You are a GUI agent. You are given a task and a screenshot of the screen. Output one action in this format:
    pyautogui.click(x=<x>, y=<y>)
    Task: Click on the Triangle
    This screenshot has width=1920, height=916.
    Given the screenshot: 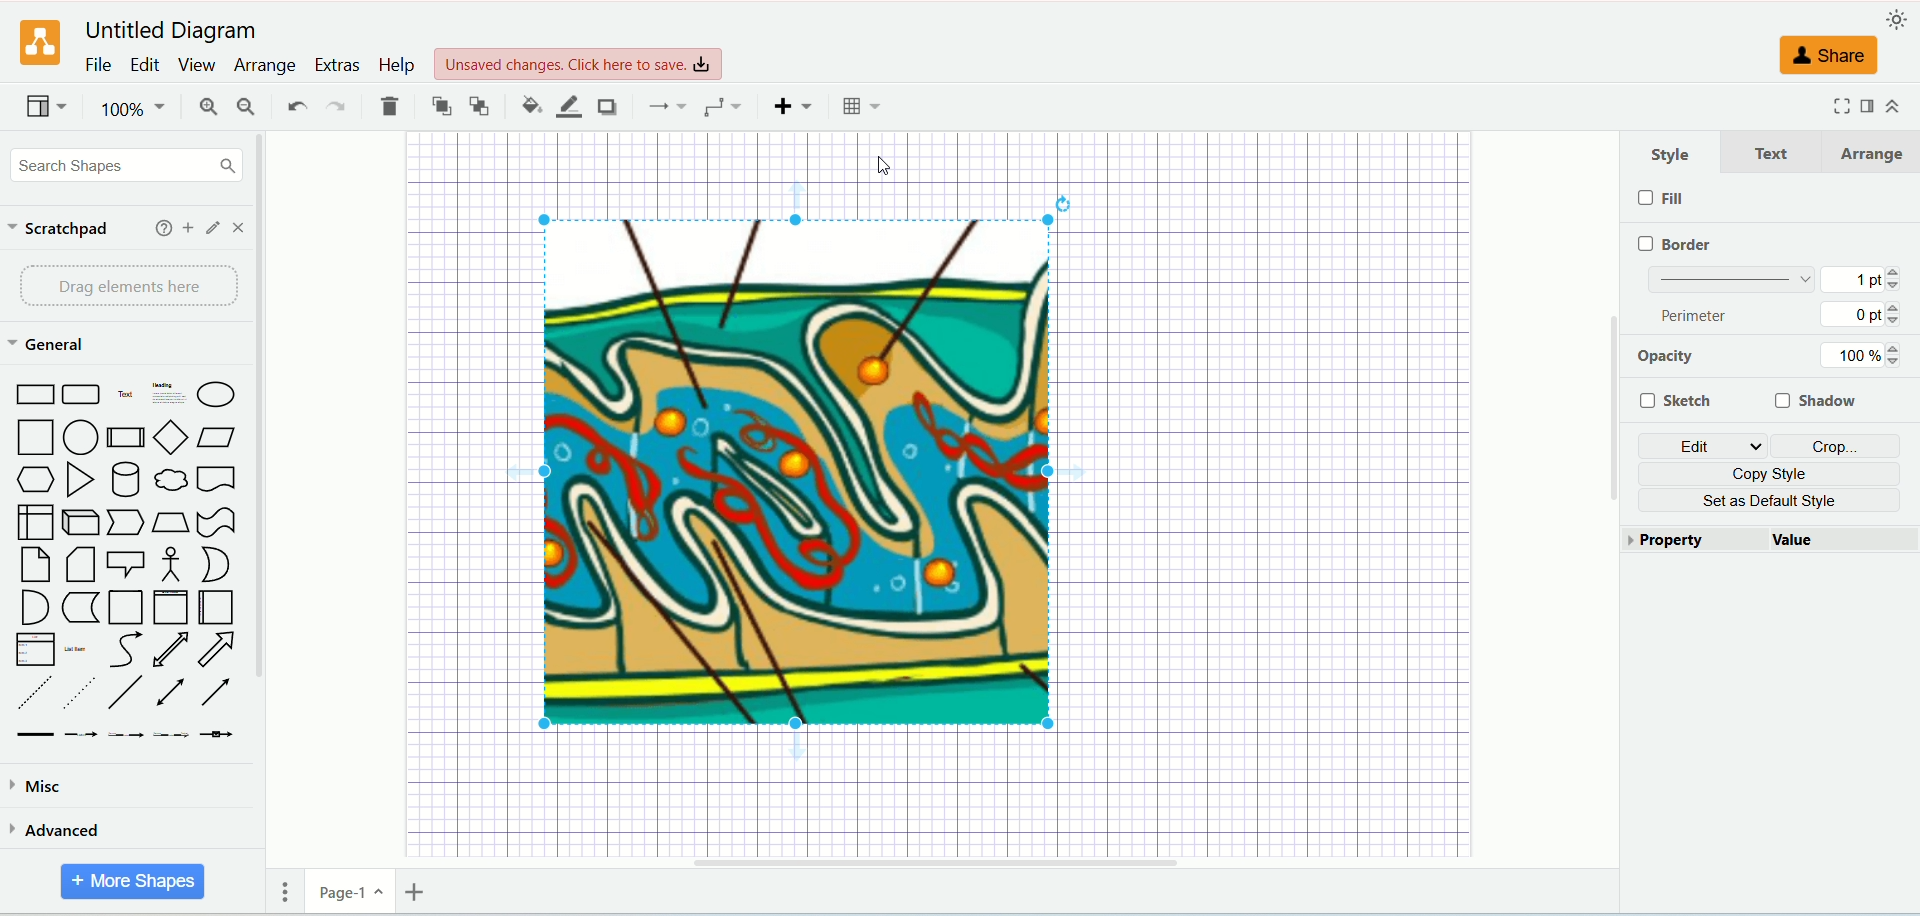 What is the action you would take?
    pyautogui.click(x=80, y=482)
    